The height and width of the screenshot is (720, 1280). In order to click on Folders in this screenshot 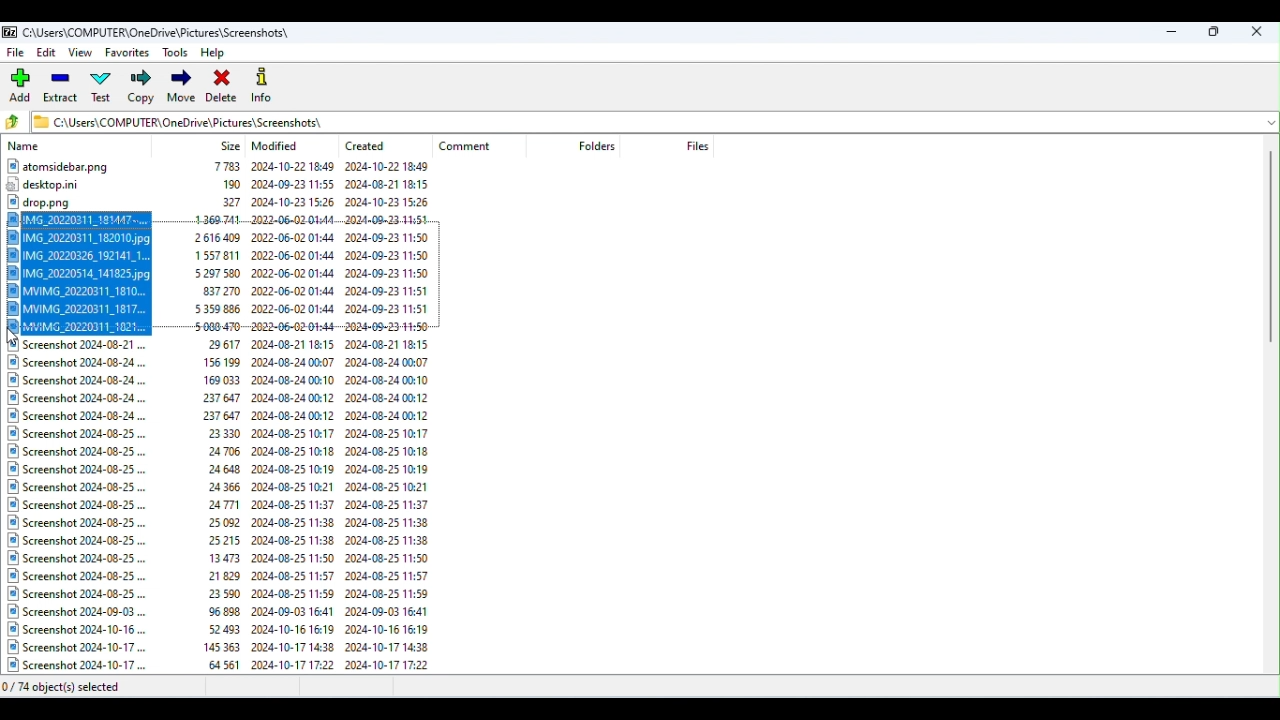, I will do `click(599, 146)`.